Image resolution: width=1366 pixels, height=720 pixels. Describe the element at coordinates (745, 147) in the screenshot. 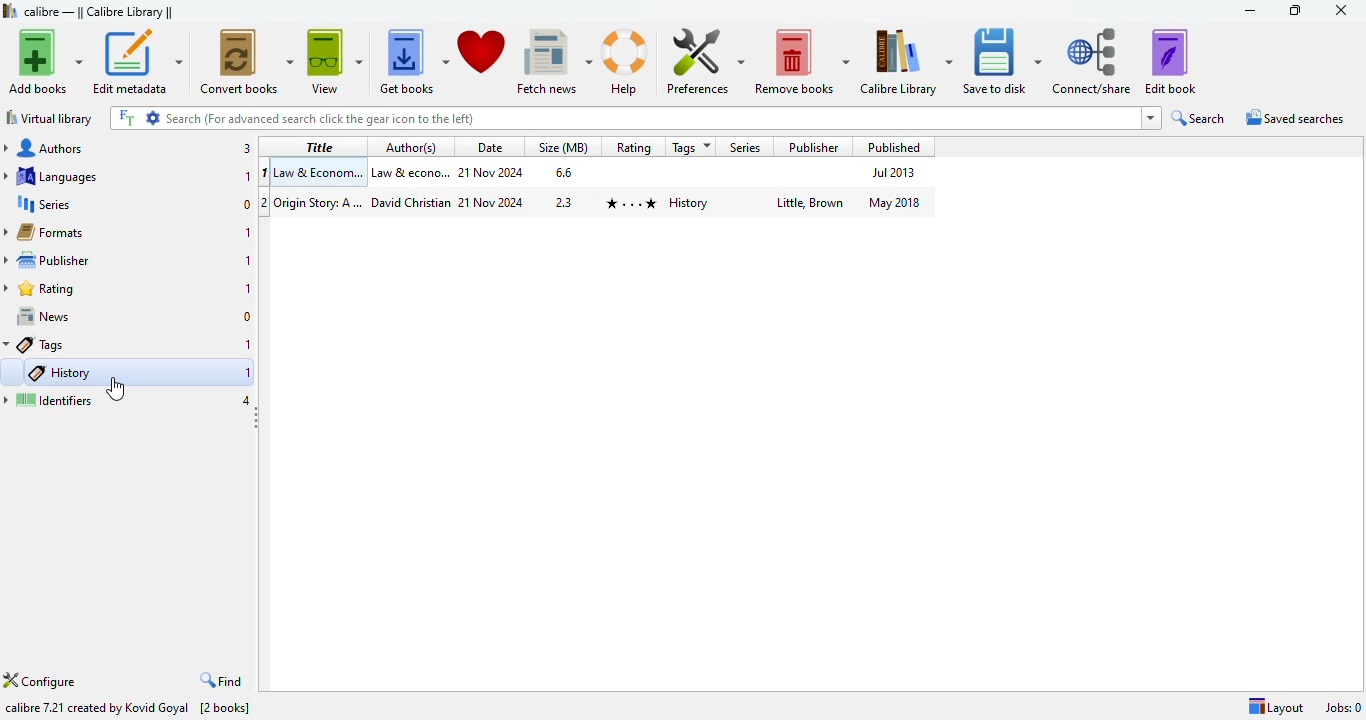

I see `series` at that location.